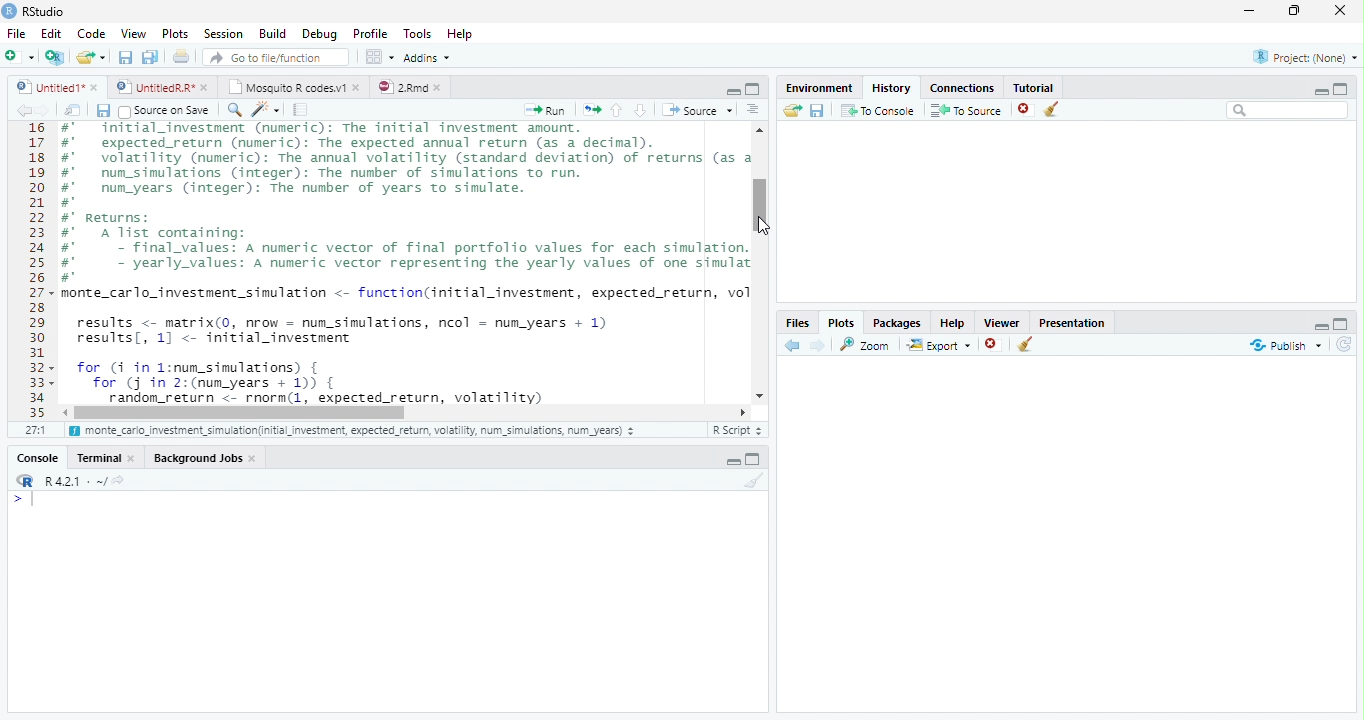 This screenshot has height=720, width=1364. Describe the element at coordinates (766, 228) in the screenshot. I see `Mouse Cursor` at that location.